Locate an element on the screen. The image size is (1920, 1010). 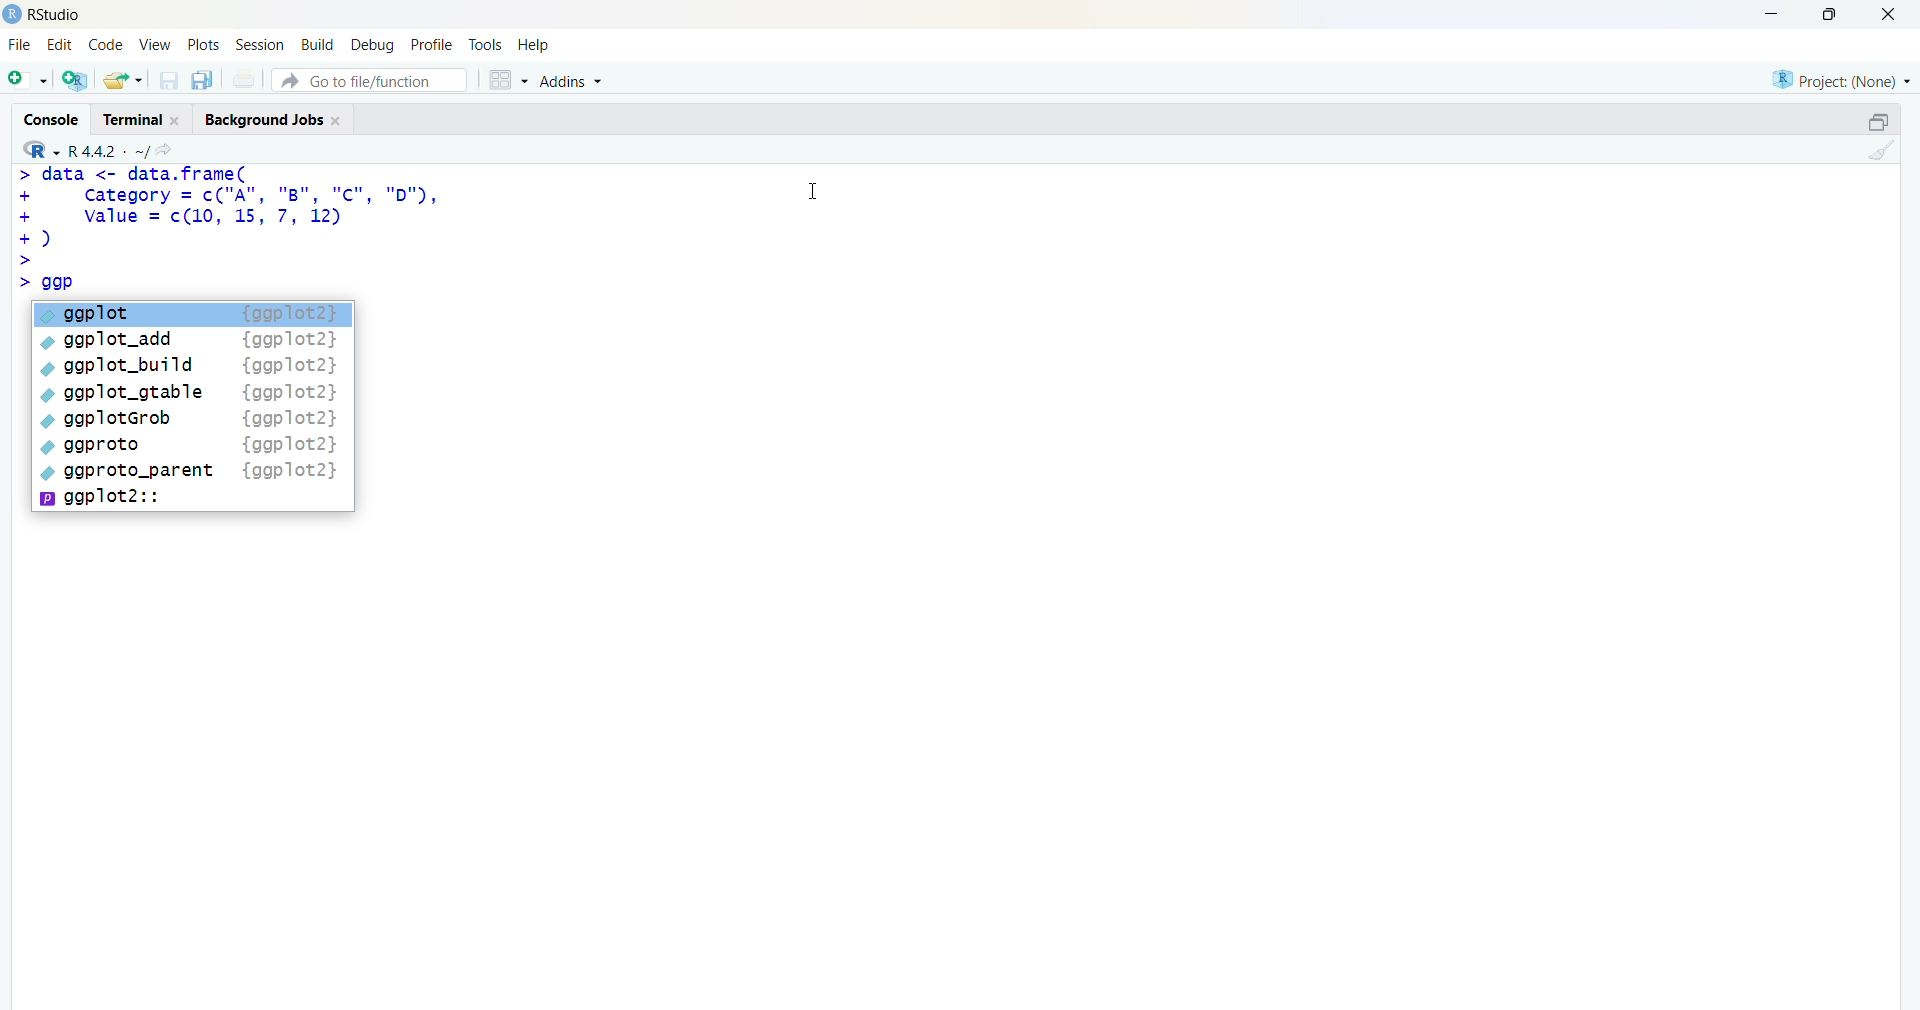
clear console is located at coordinates (1878, 150).